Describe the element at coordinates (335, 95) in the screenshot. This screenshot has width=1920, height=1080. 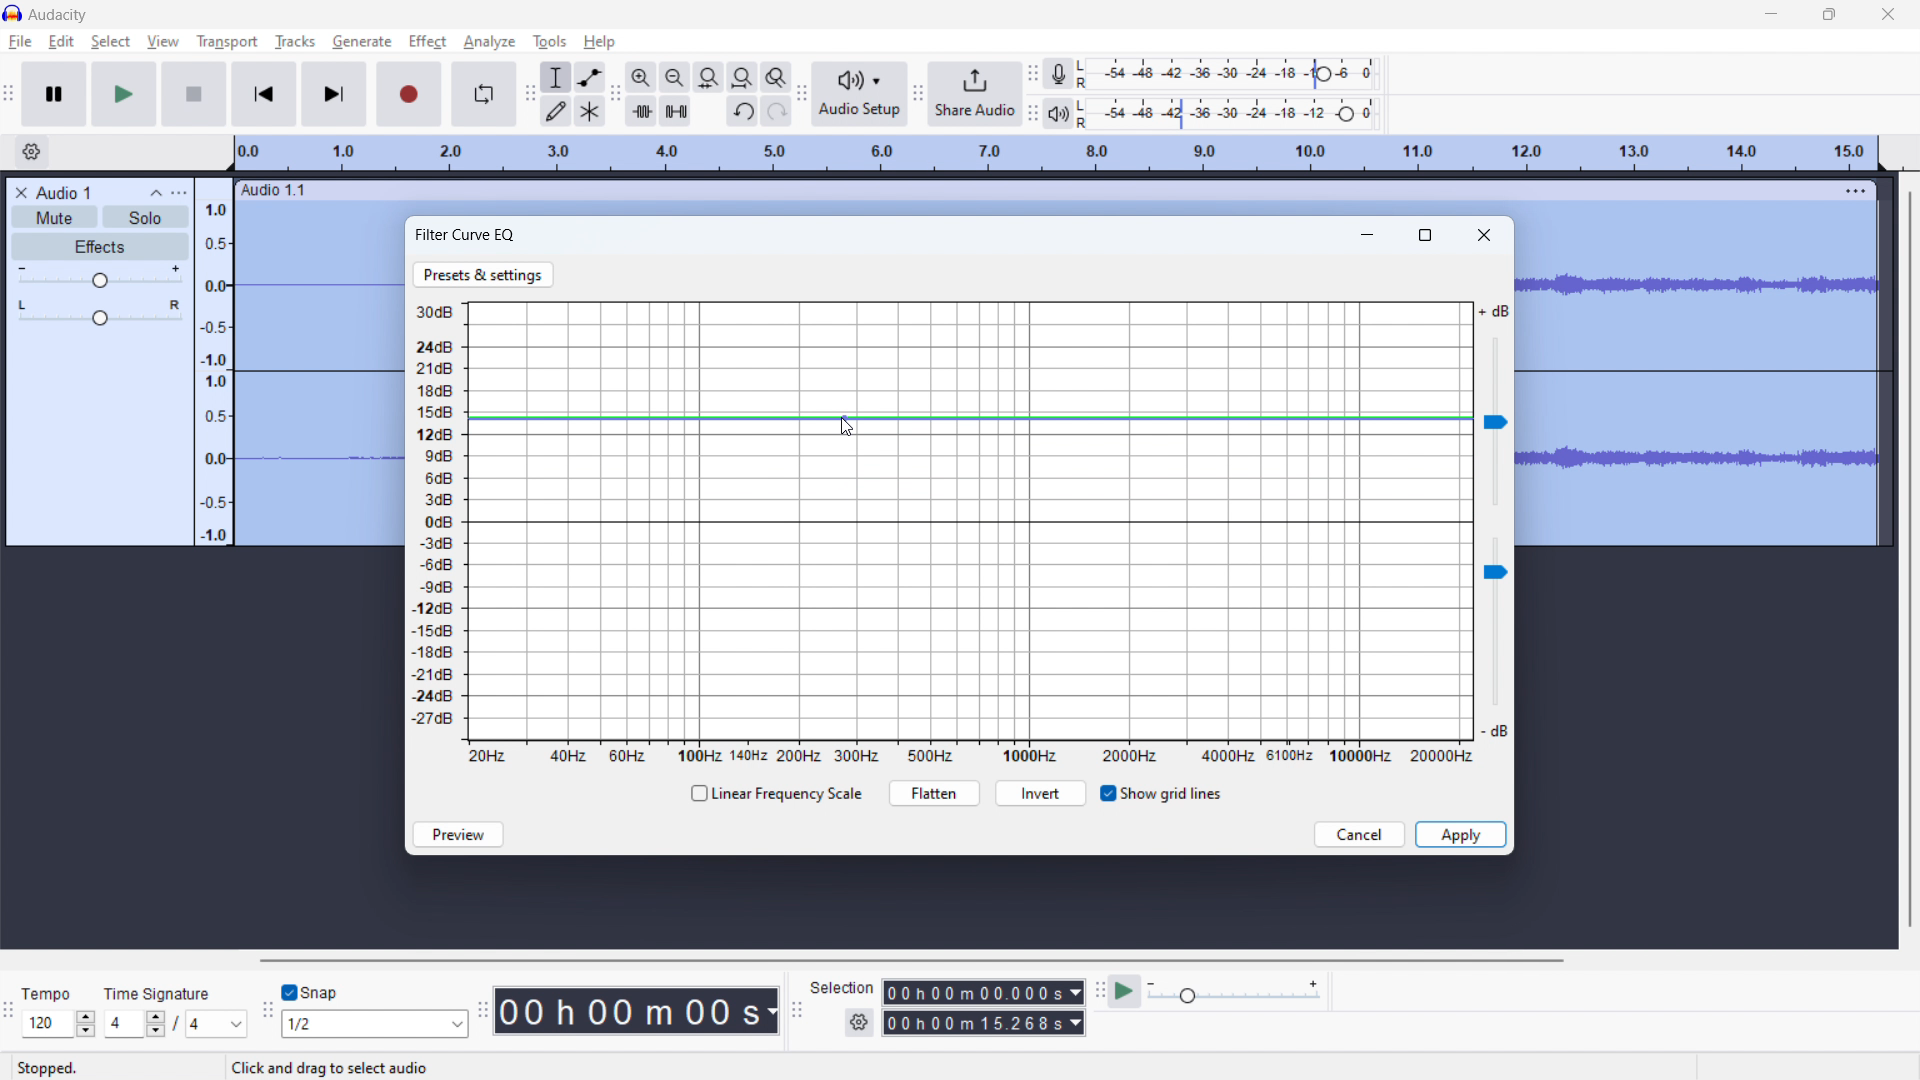
I see `skip to last` at that location.